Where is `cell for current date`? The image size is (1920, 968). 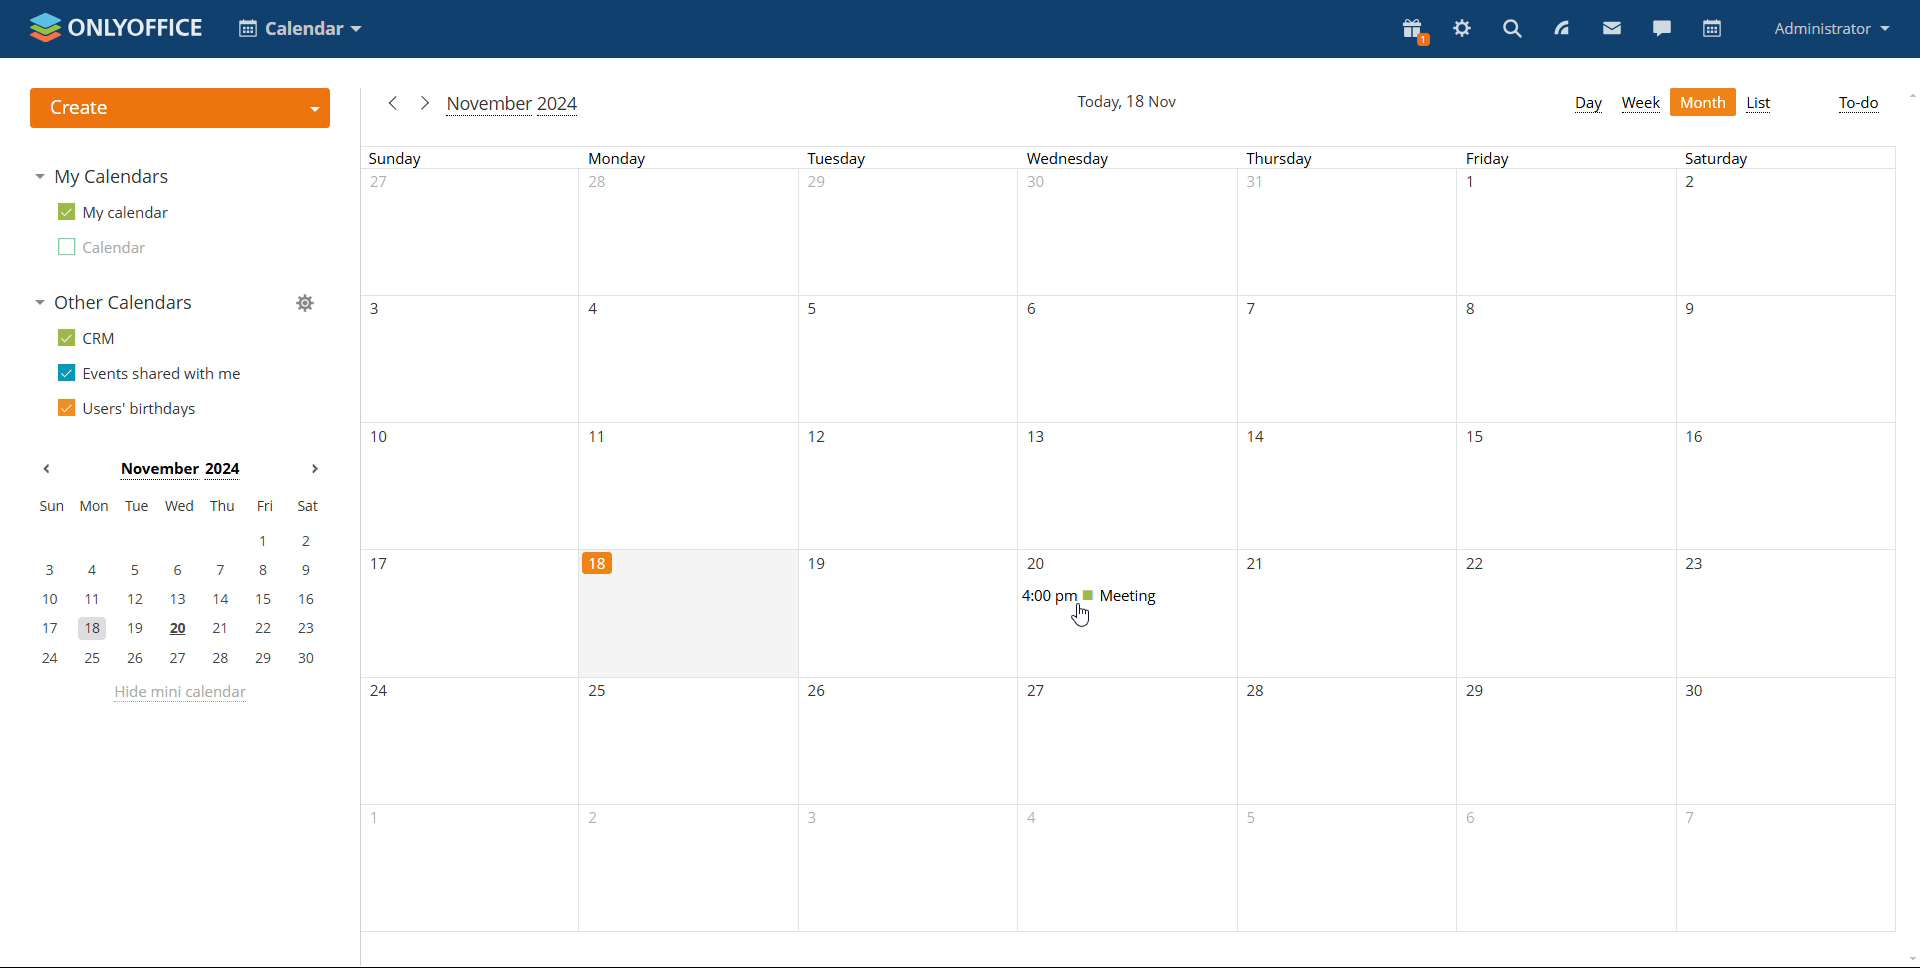
cell for current date is located at coordinates (687, 614).